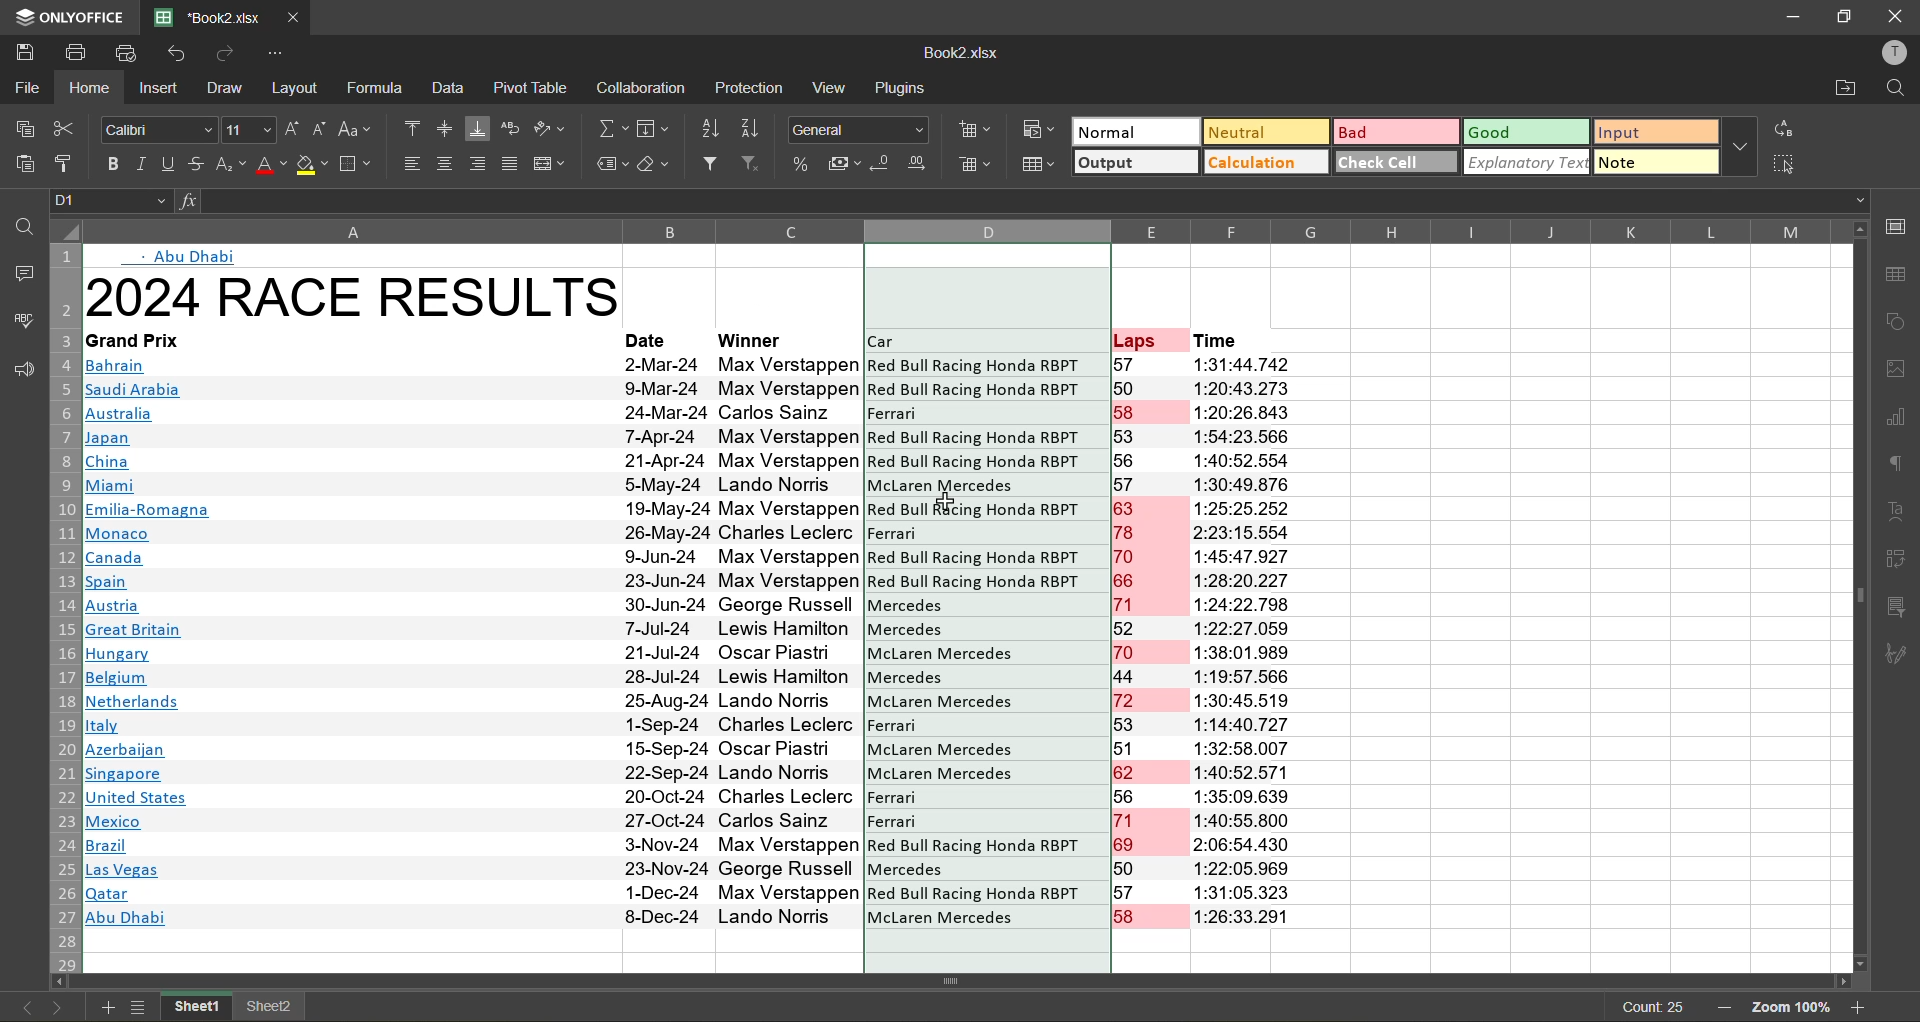  What do you see at coordinates (804, 169) in the screenshot?
I see `percent` at bounding box center [804, 169].